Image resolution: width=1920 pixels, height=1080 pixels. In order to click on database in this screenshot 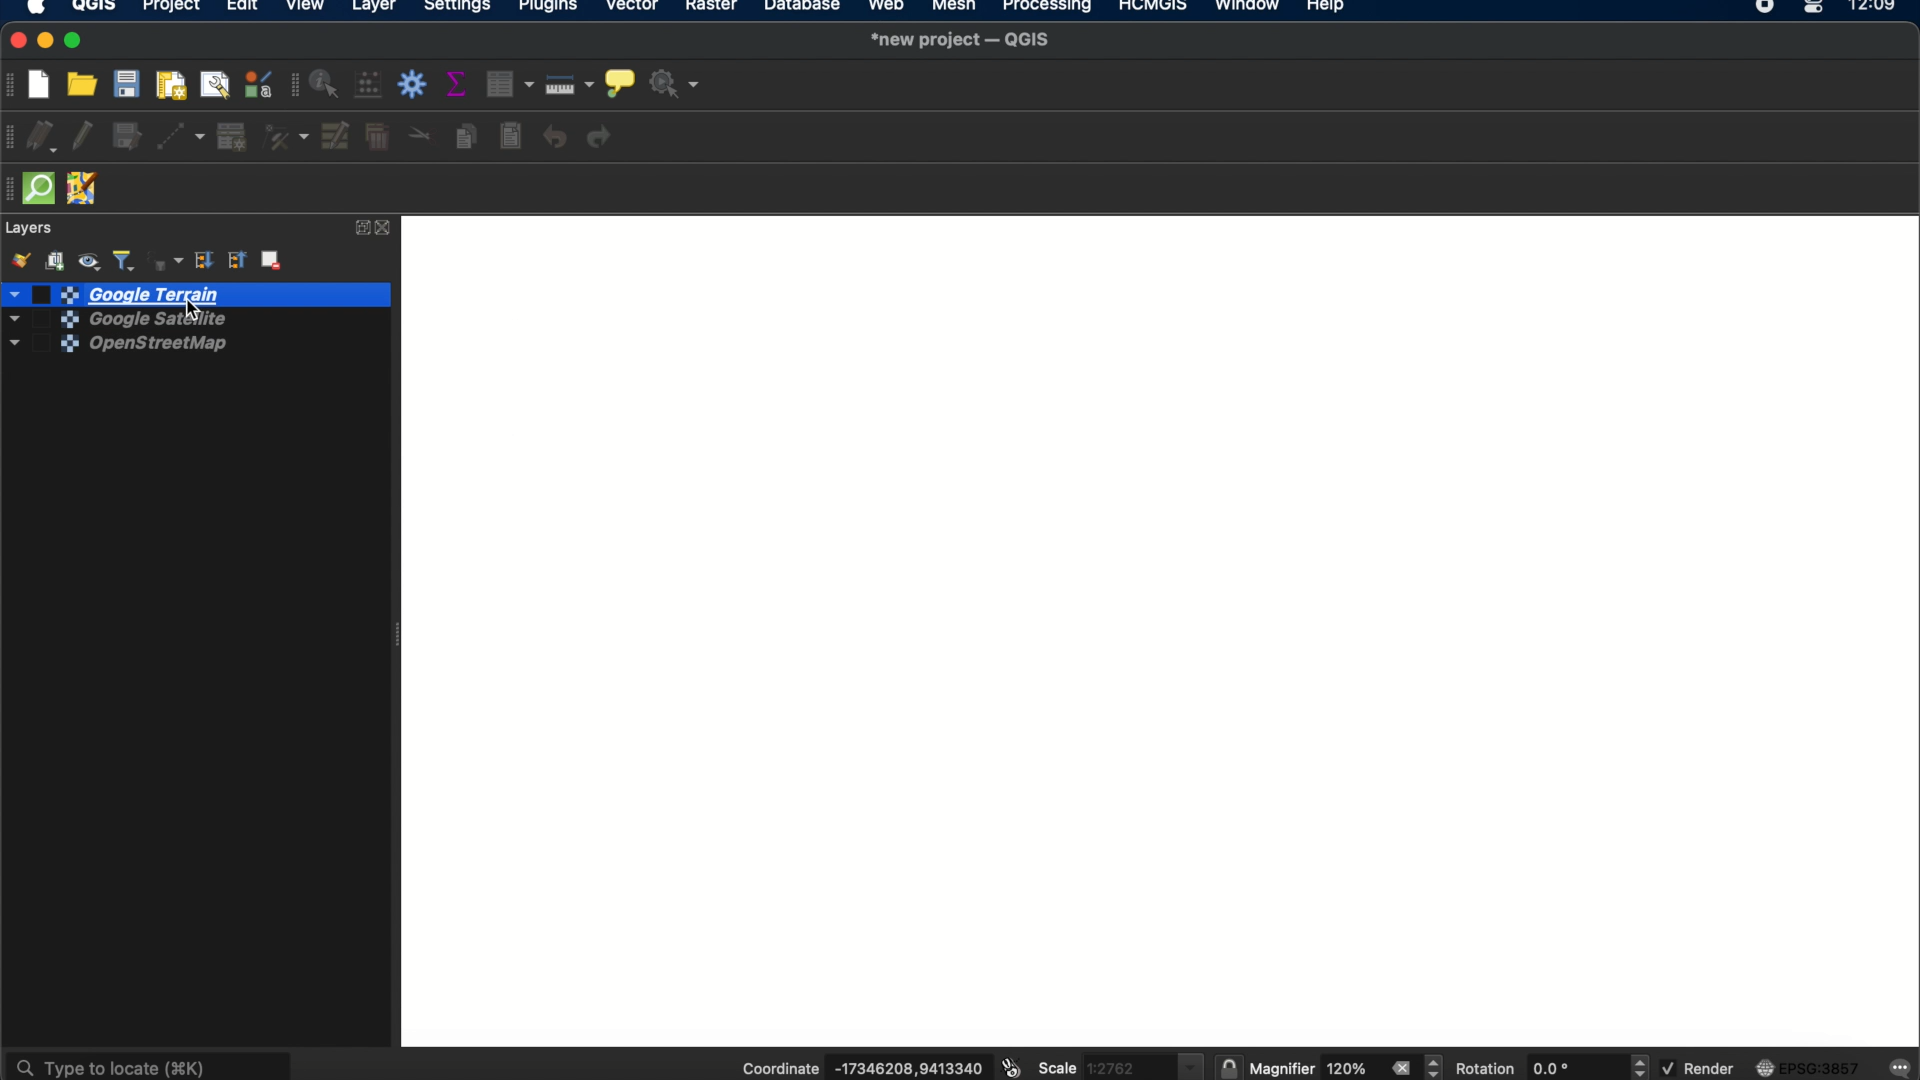, I will do `click(803, 8)`.